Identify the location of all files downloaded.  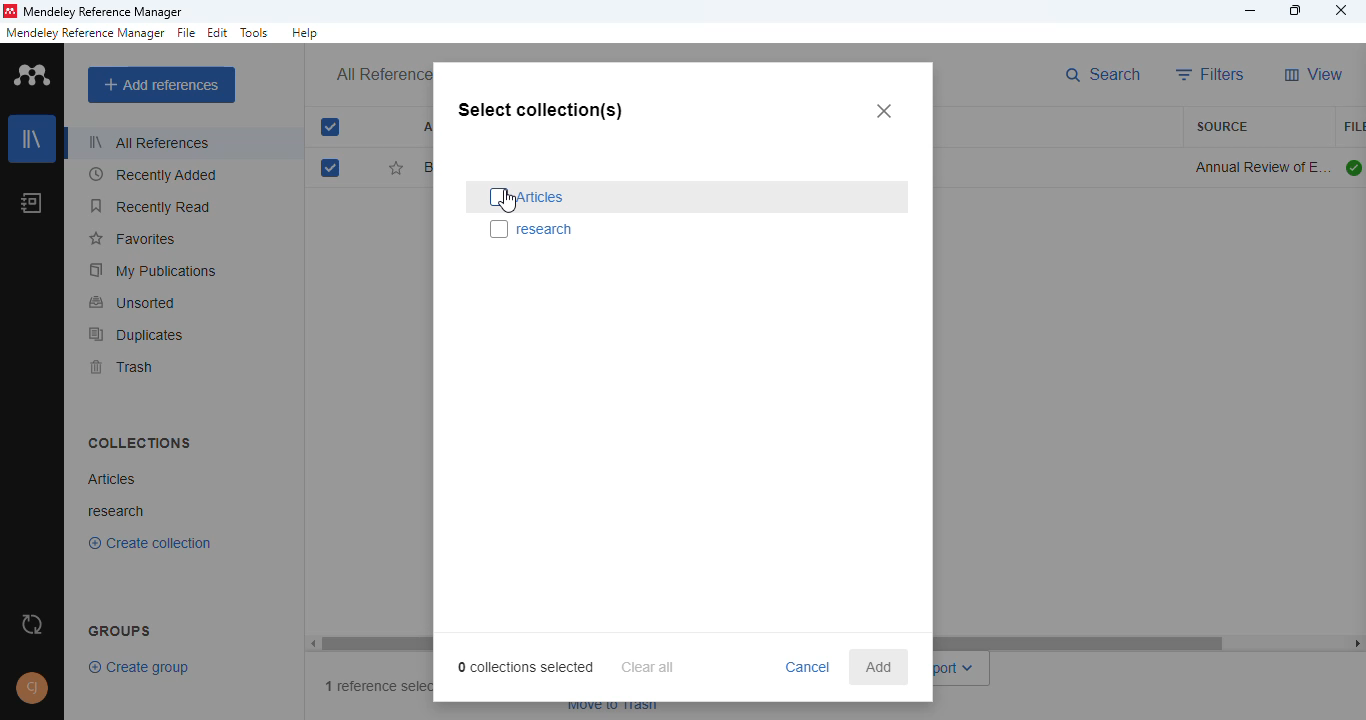
(1354, 167).